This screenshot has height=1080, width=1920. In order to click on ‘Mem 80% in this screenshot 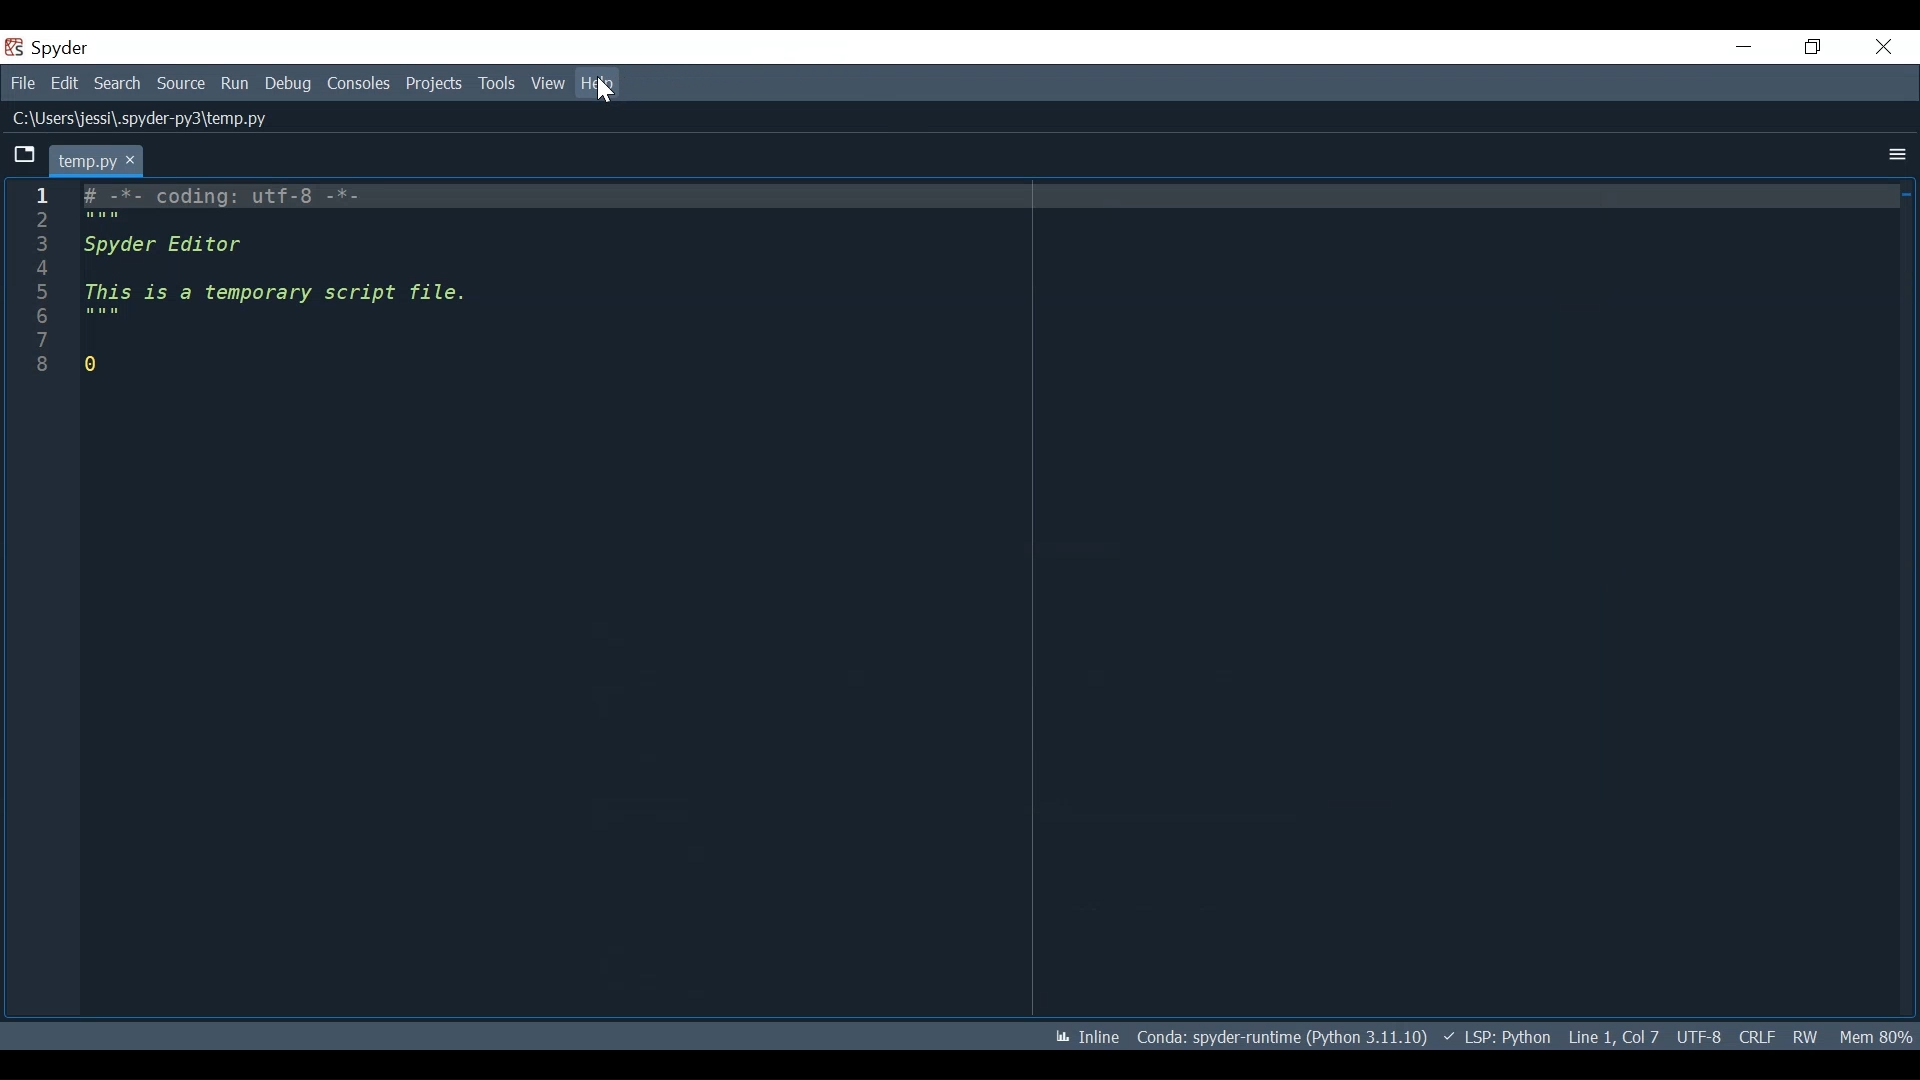, I will do `click(1880, 1036)`.